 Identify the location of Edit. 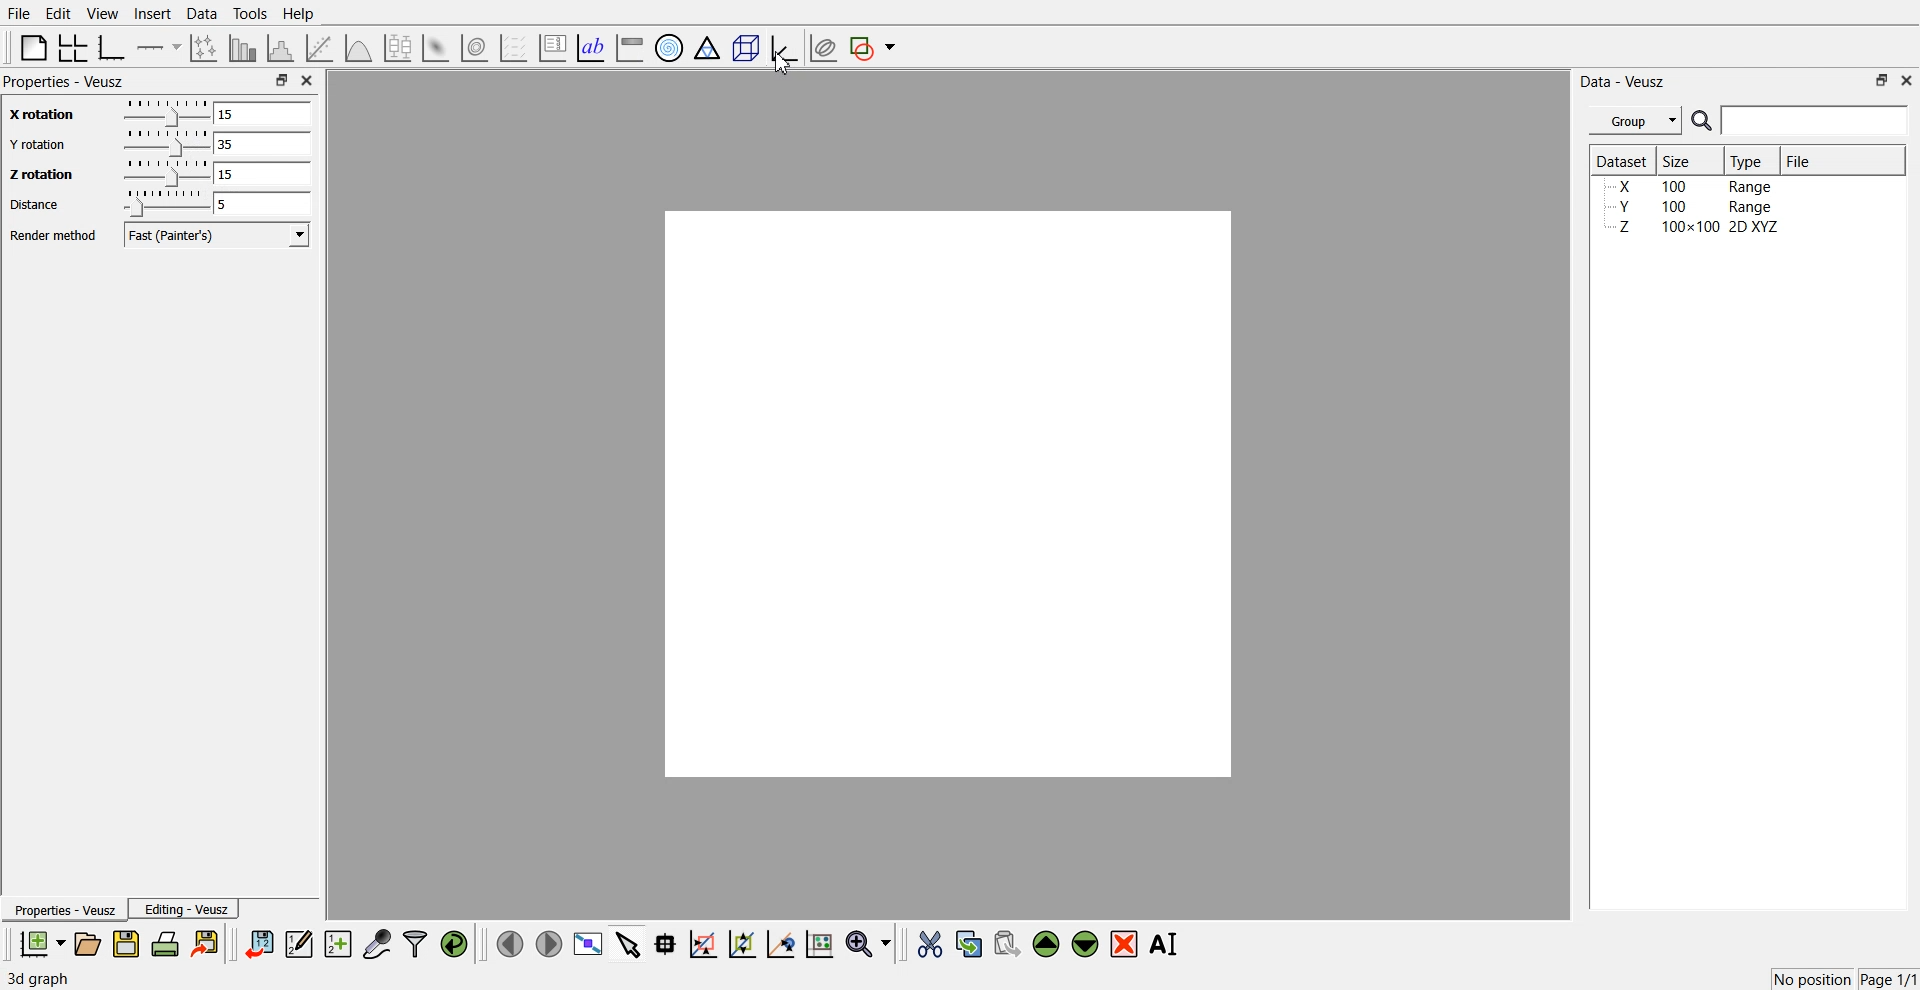
(57, 14).